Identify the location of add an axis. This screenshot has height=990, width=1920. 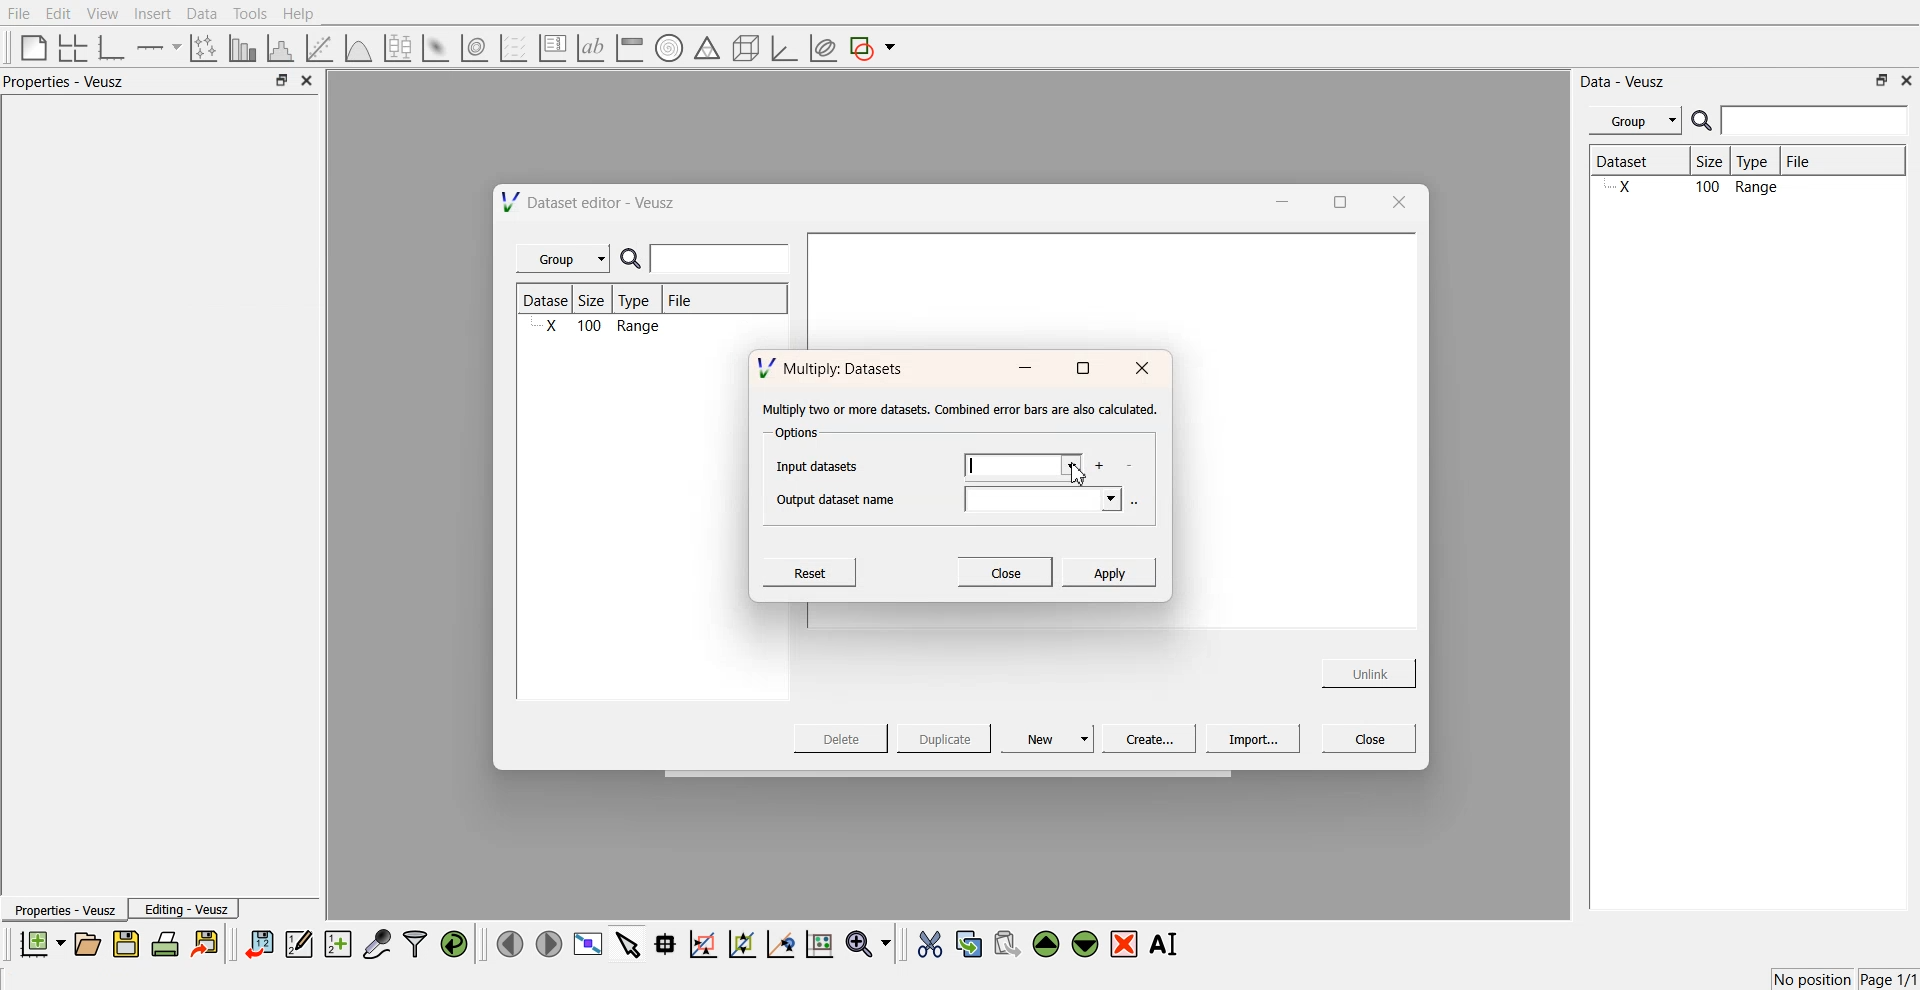
(160, 47).